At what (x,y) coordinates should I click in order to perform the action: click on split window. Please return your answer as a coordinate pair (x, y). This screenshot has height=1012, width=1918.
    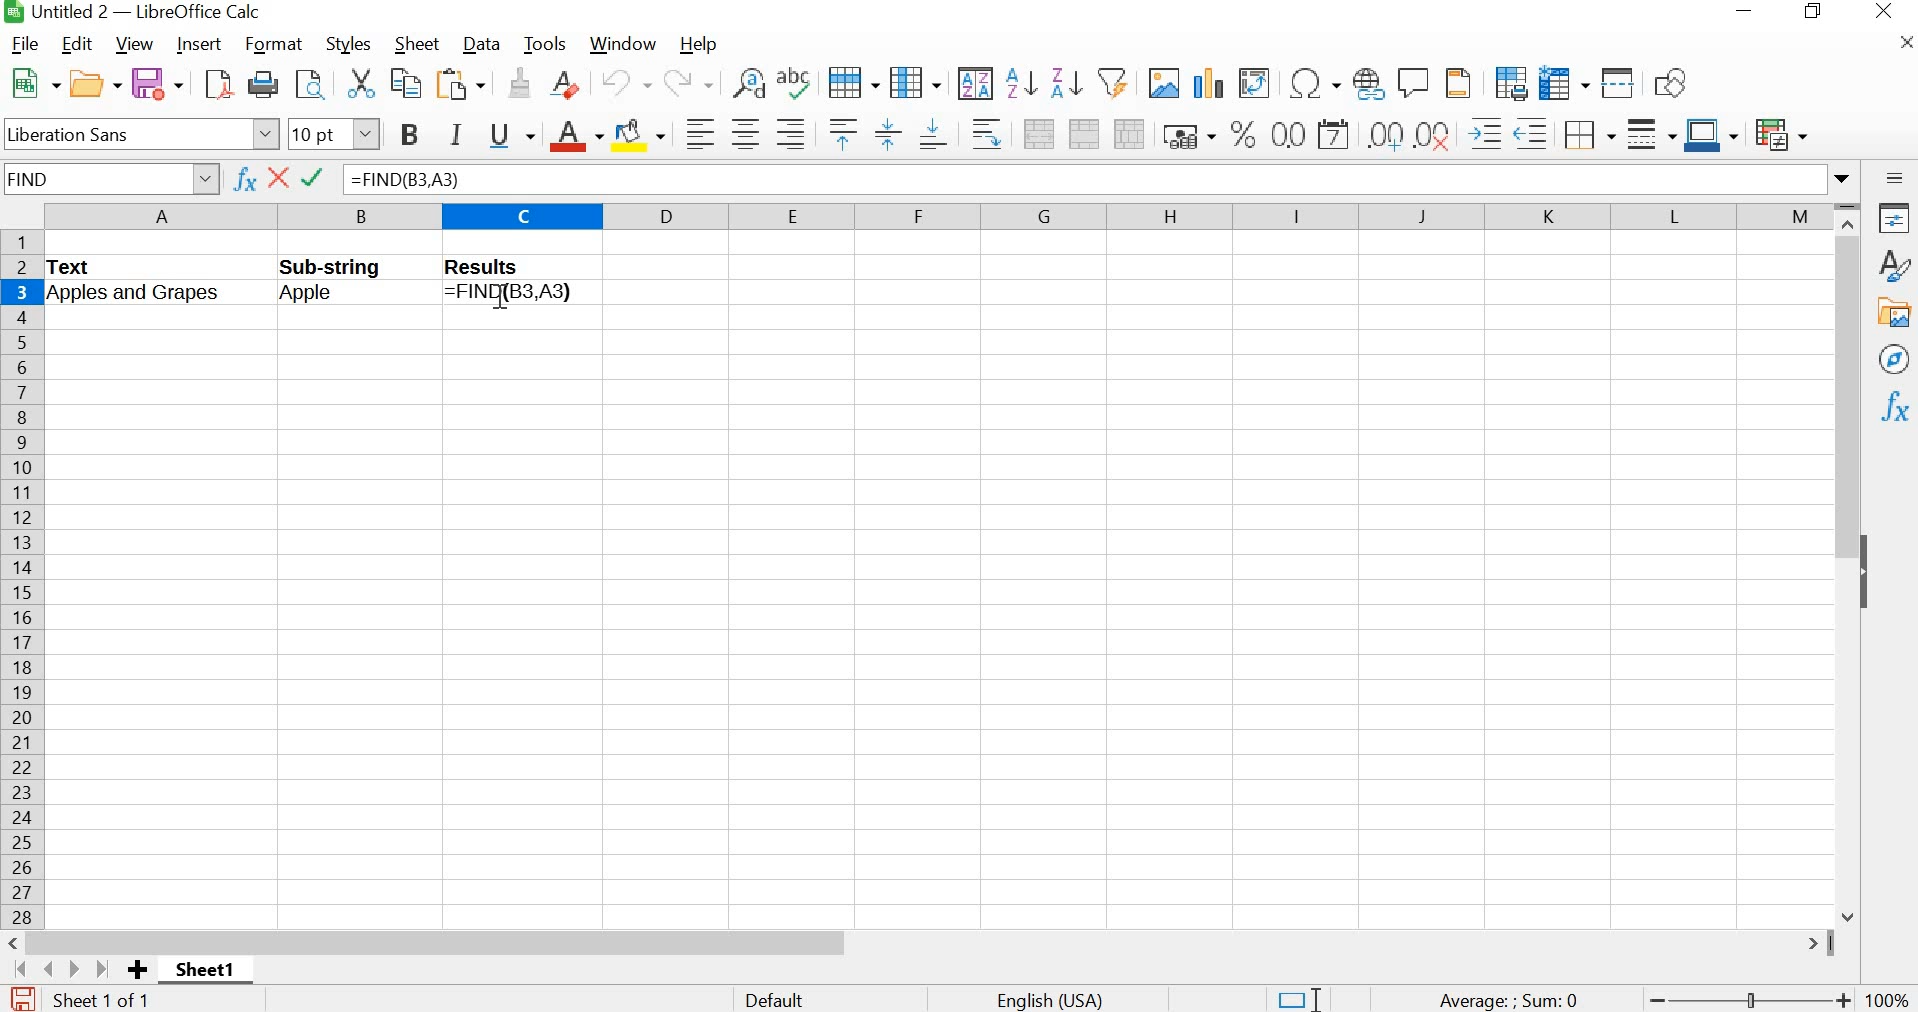
    Looking at the image, I should click on (1619, 82).